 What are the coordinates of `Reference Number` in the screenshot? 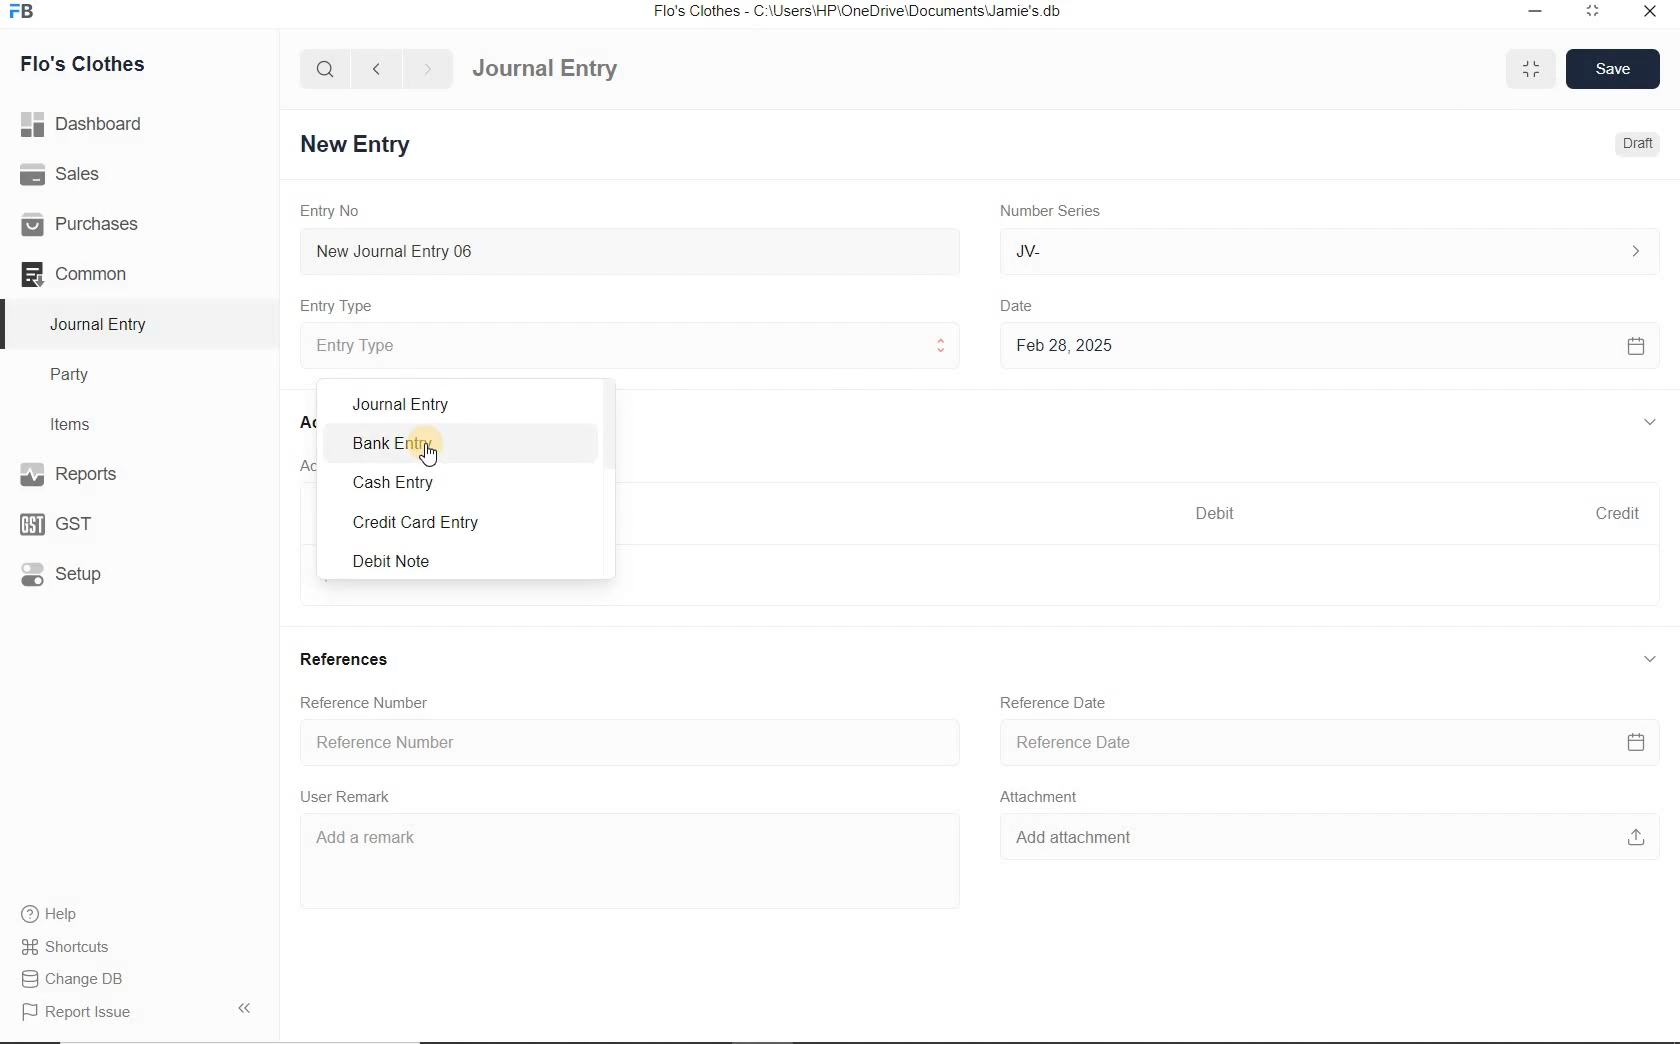 It's located at (629, 742).